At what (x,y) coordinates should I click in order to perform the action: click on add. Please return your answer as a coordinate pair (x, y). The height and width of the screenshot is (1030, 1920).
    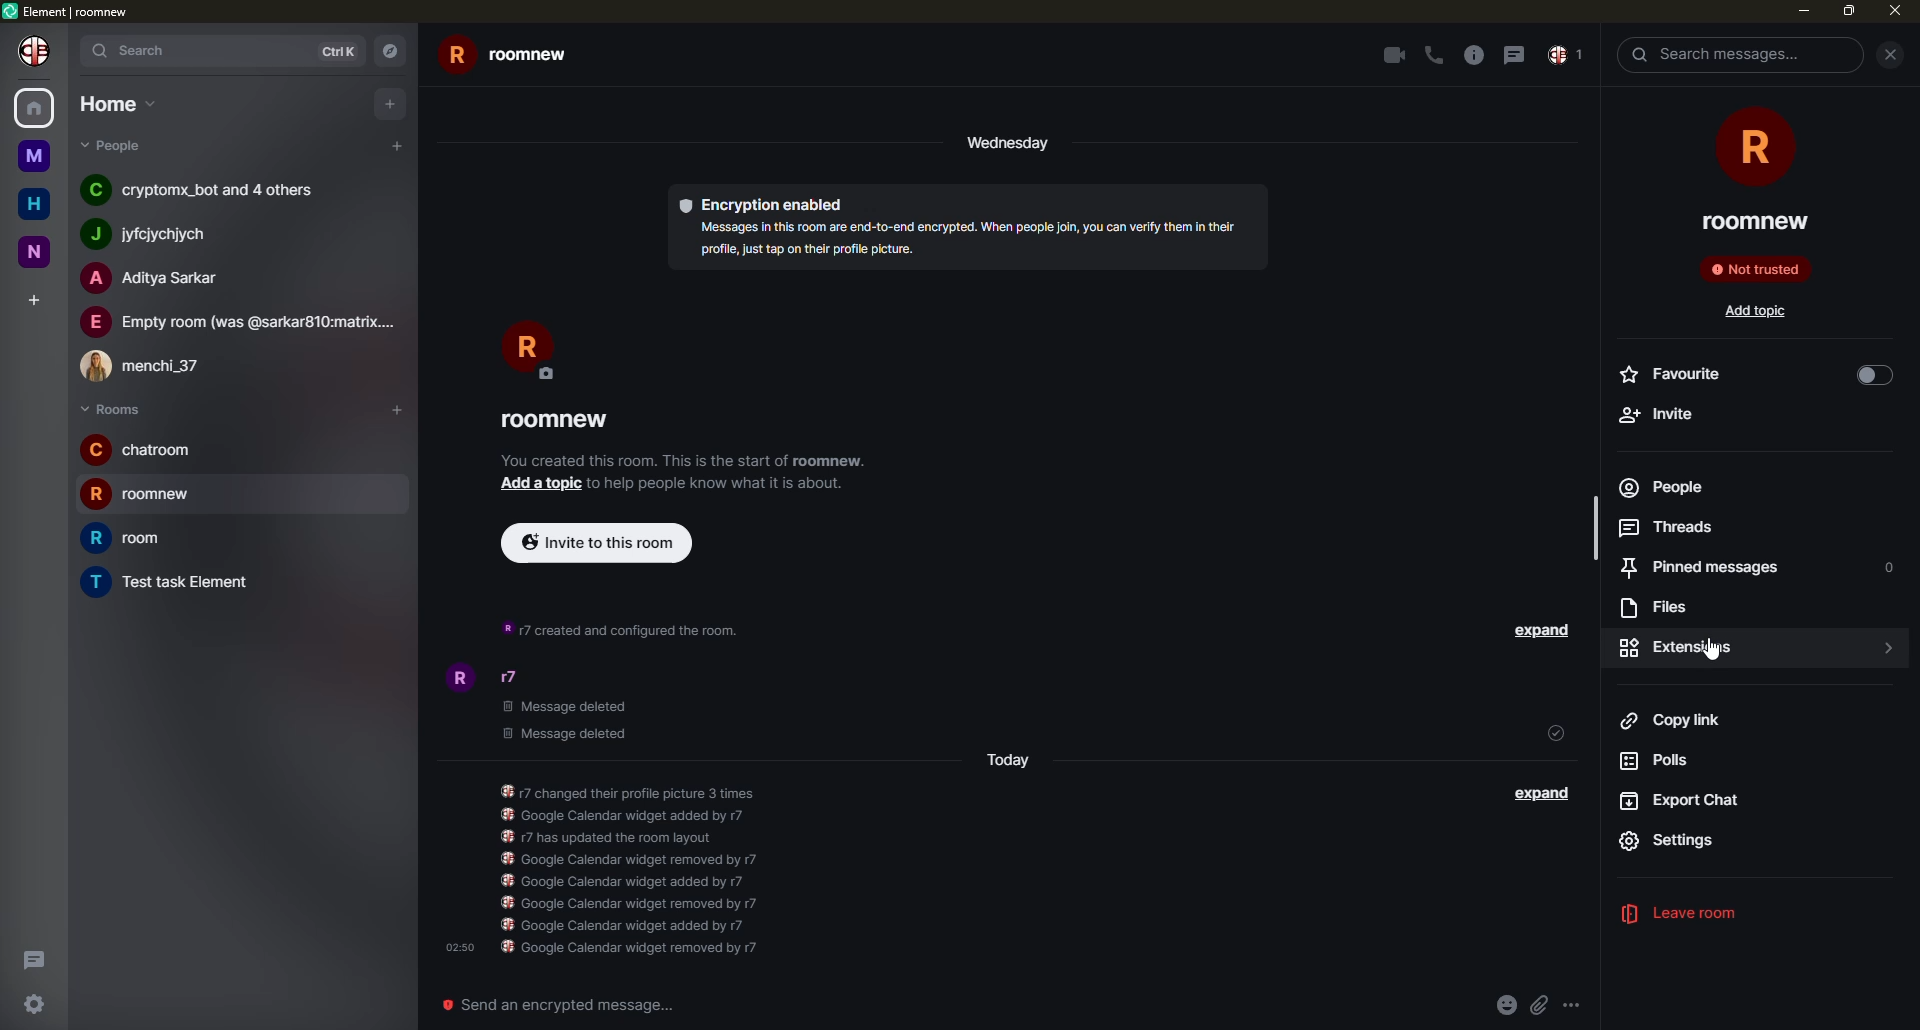
    Looking at the image, I should click on (397, 408).